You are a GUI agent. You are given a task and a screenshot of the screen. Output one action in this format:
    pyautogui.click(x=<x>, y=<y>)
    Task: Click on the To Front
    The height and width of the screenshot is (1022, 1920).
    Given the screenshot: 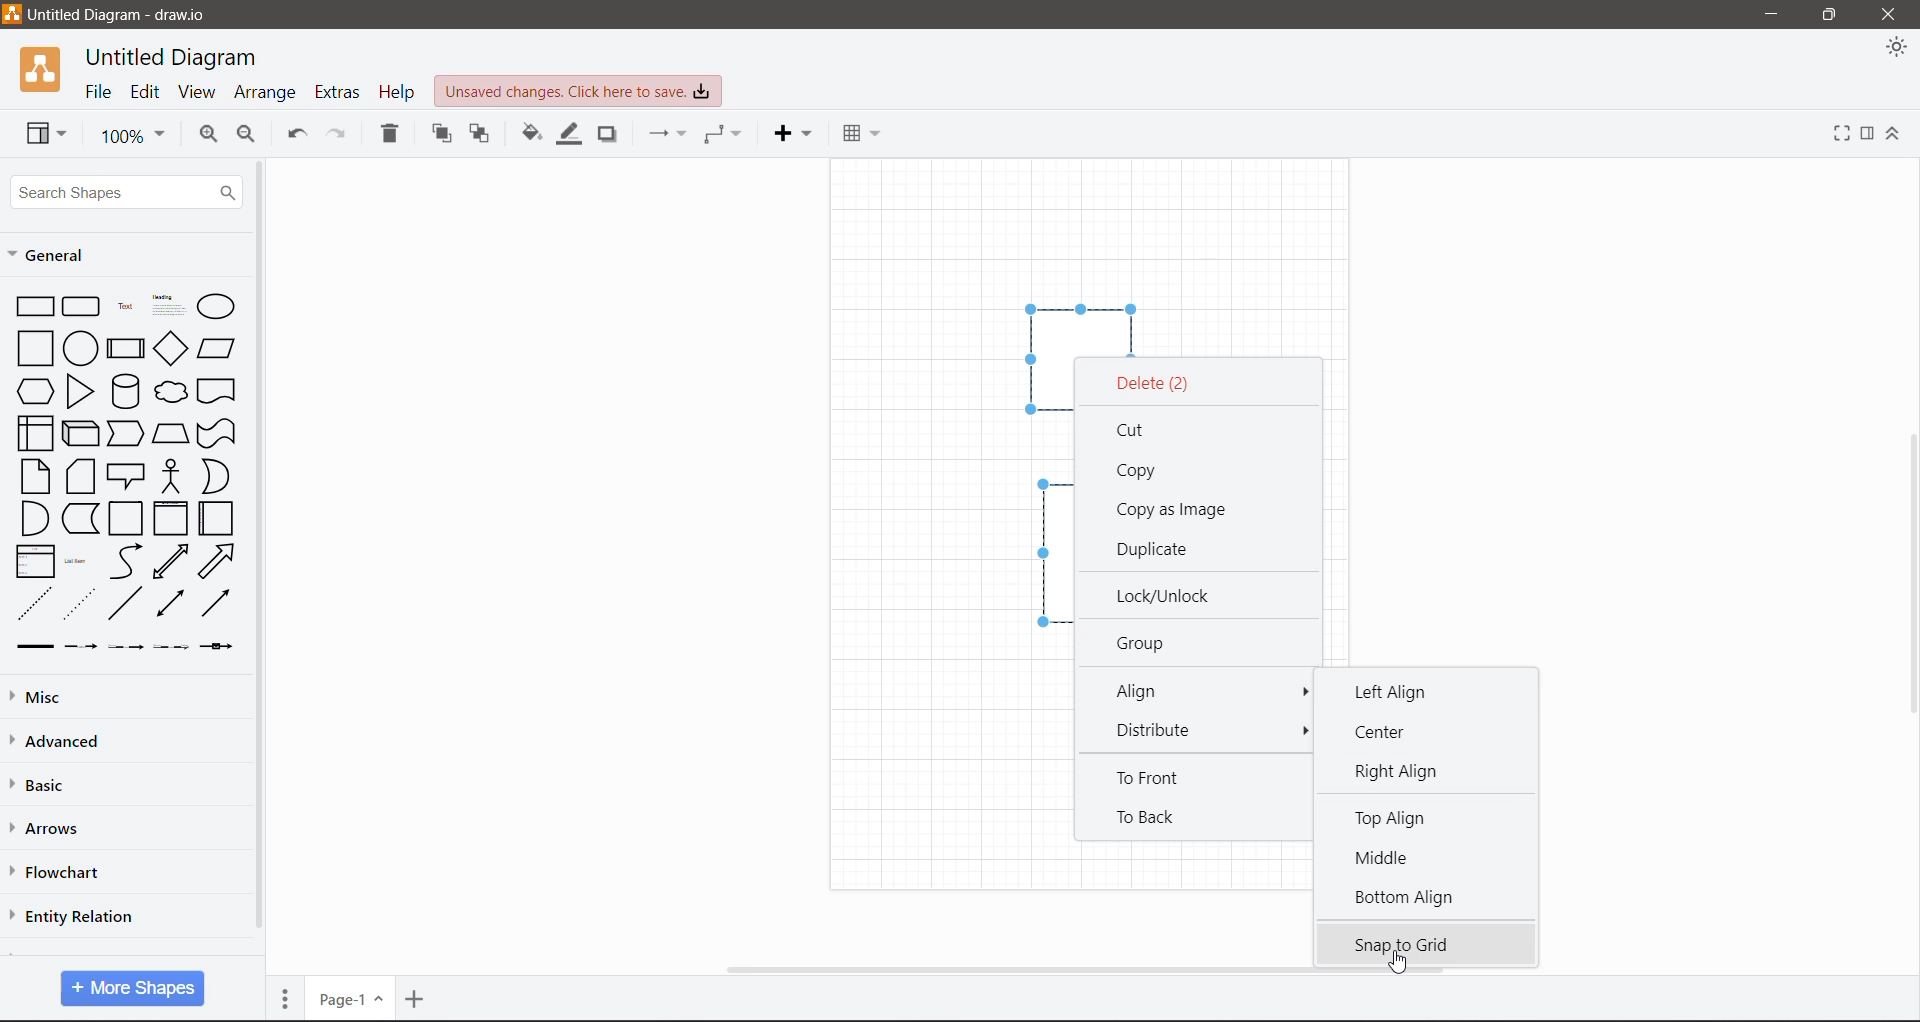 What is the action you would take?
    pyautogui.click(x=441, y=134)
    